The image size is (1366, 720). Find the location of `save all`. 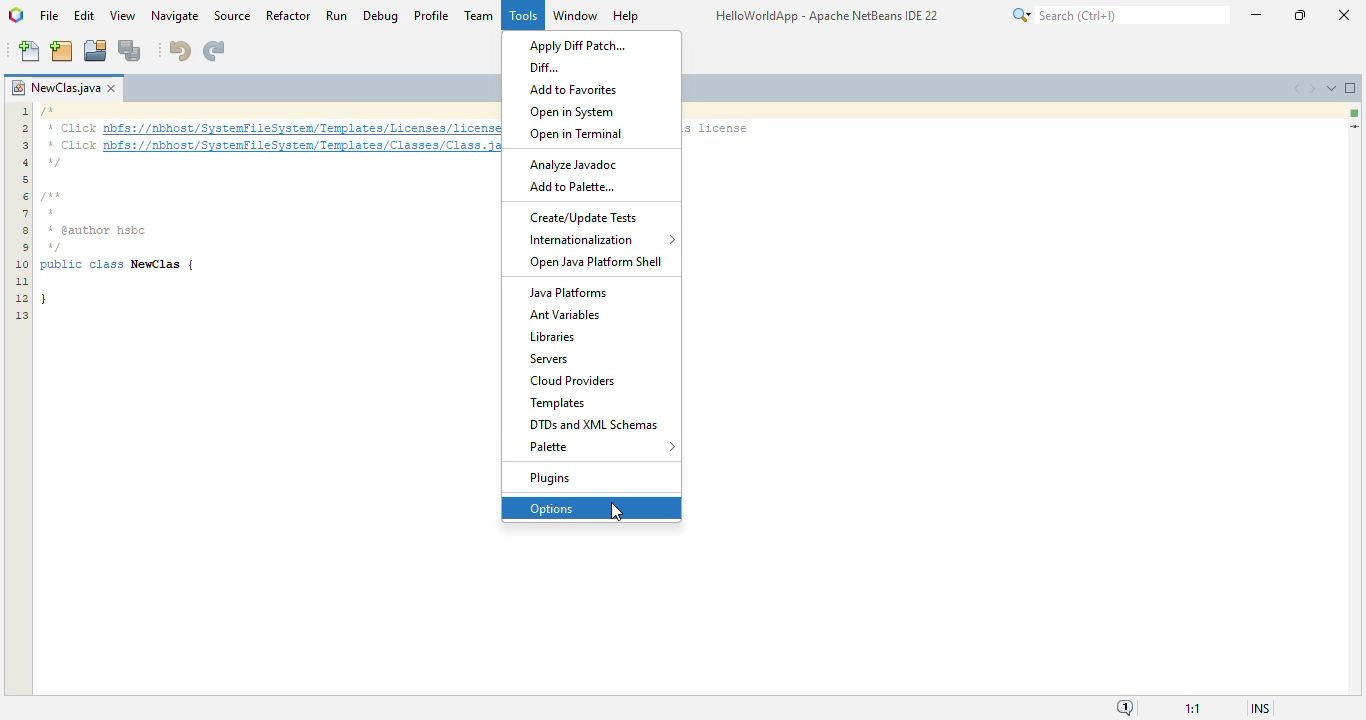

save all is located at coordinates (130, 50).